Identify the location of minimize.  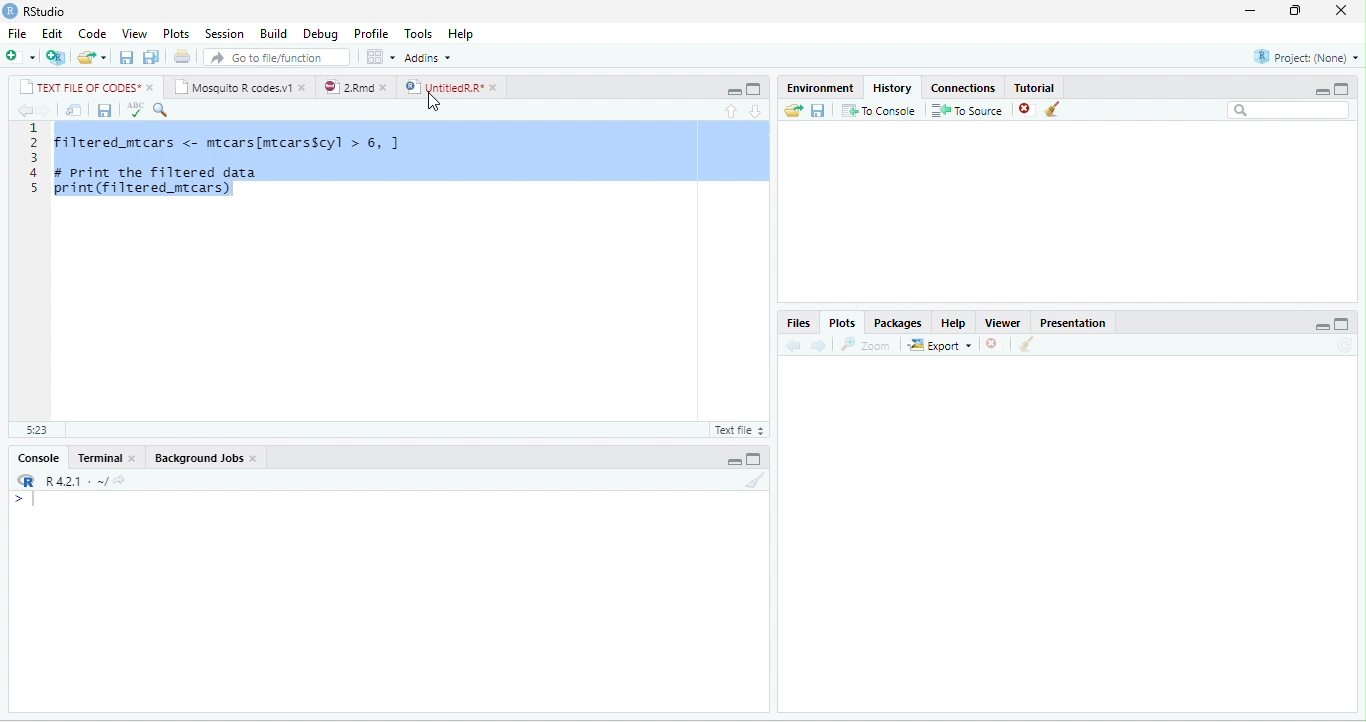
(1322, 326).